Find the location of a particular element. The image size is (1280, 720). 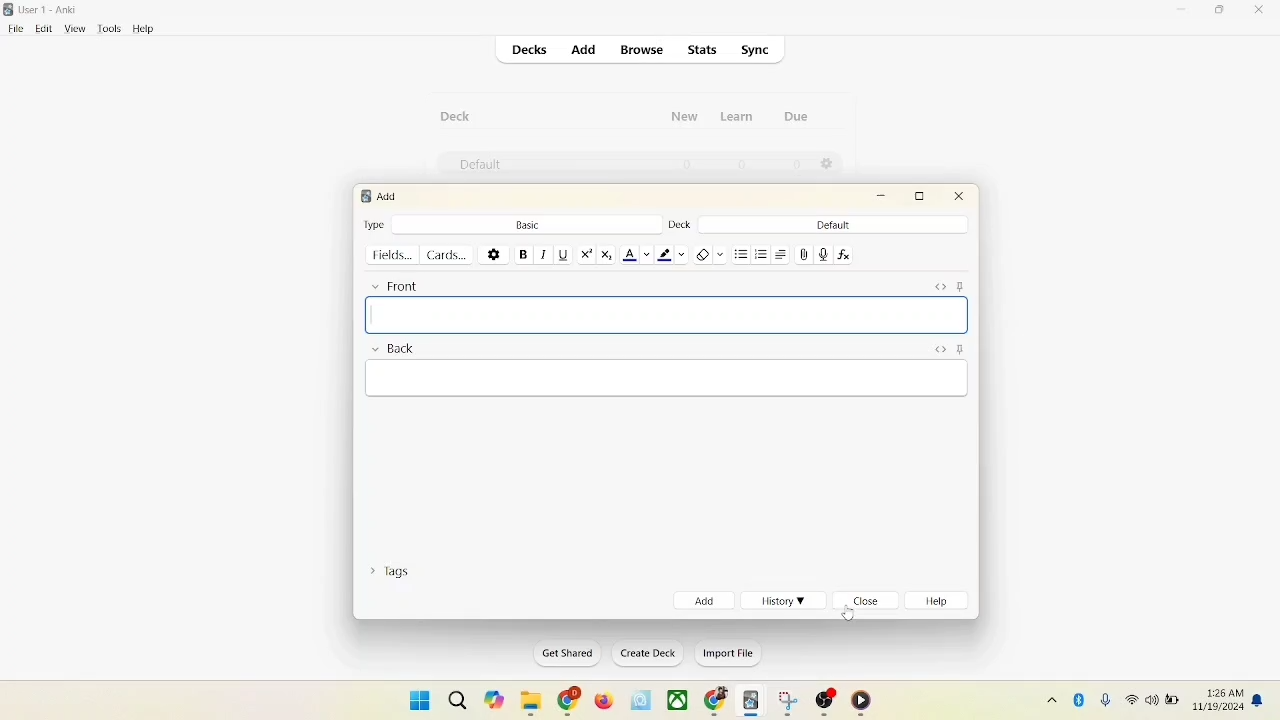

applications is located at coordinates (678, 701).